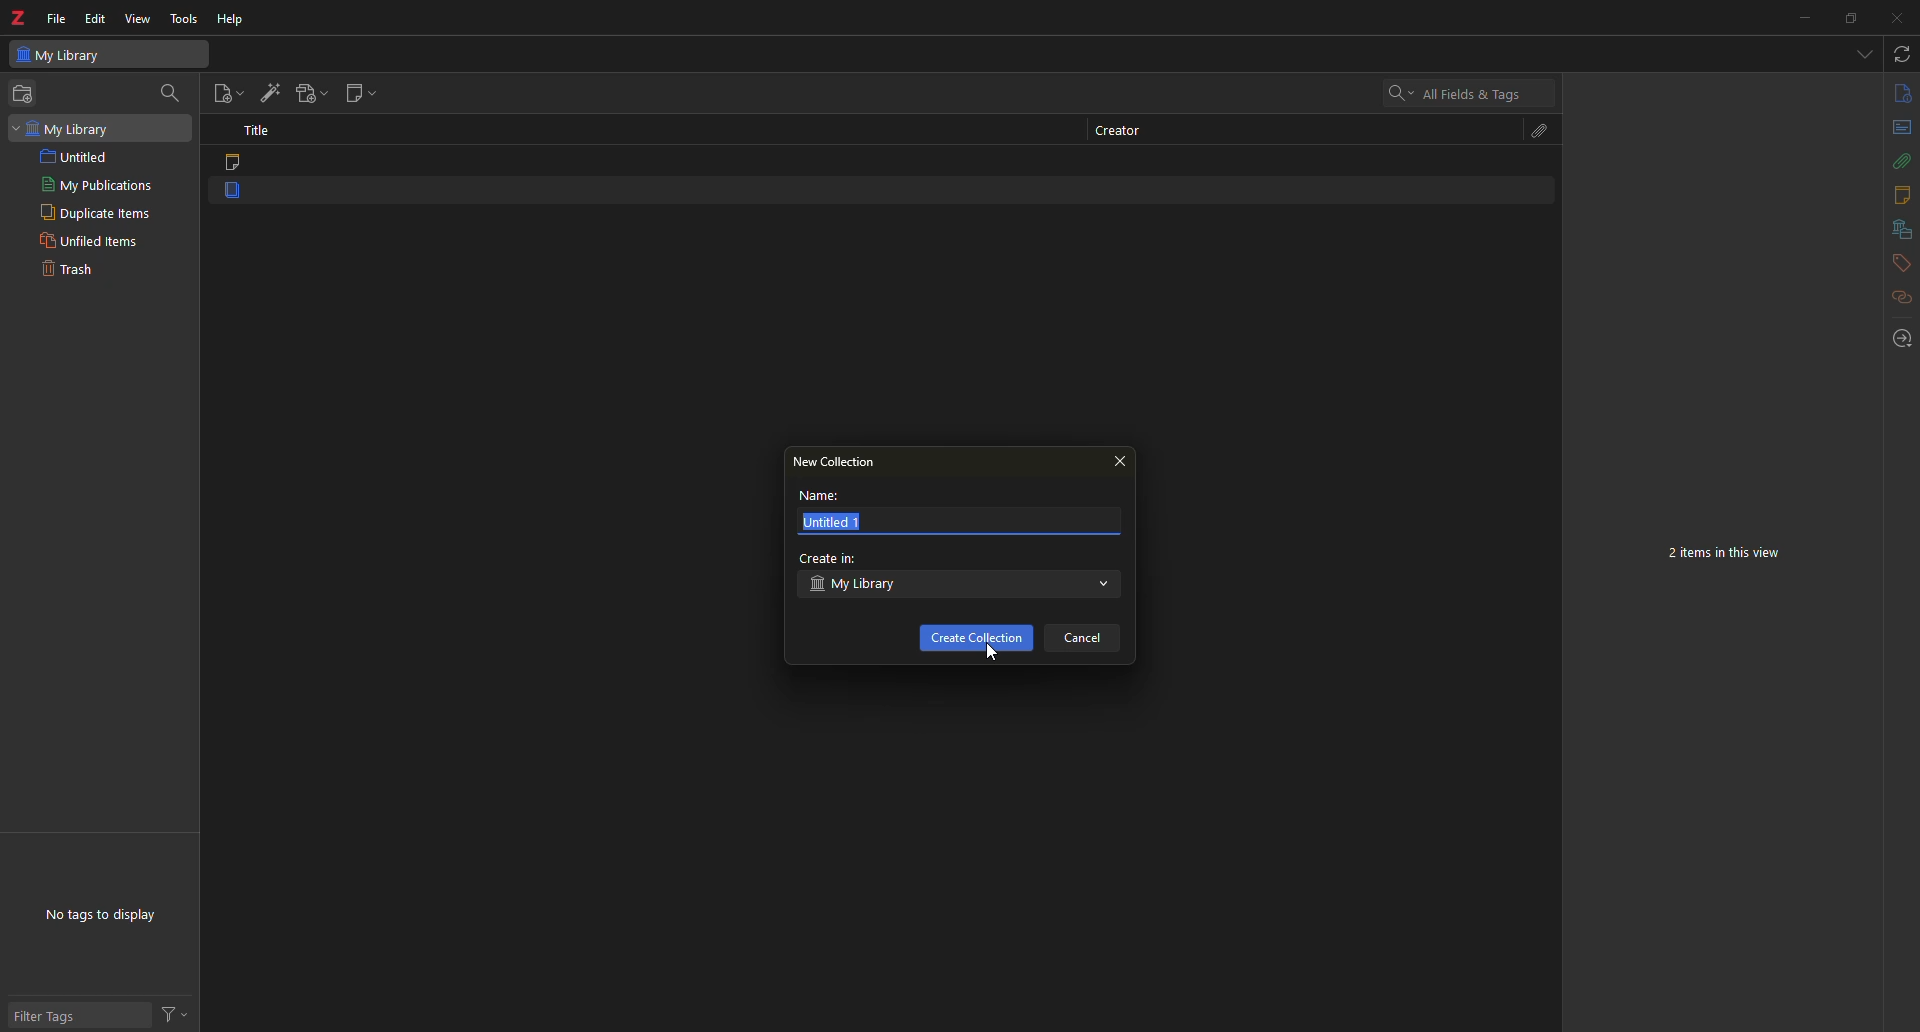 This screenshot has height=1032, width=1920. I want to click on new collection, so click(838, 463).